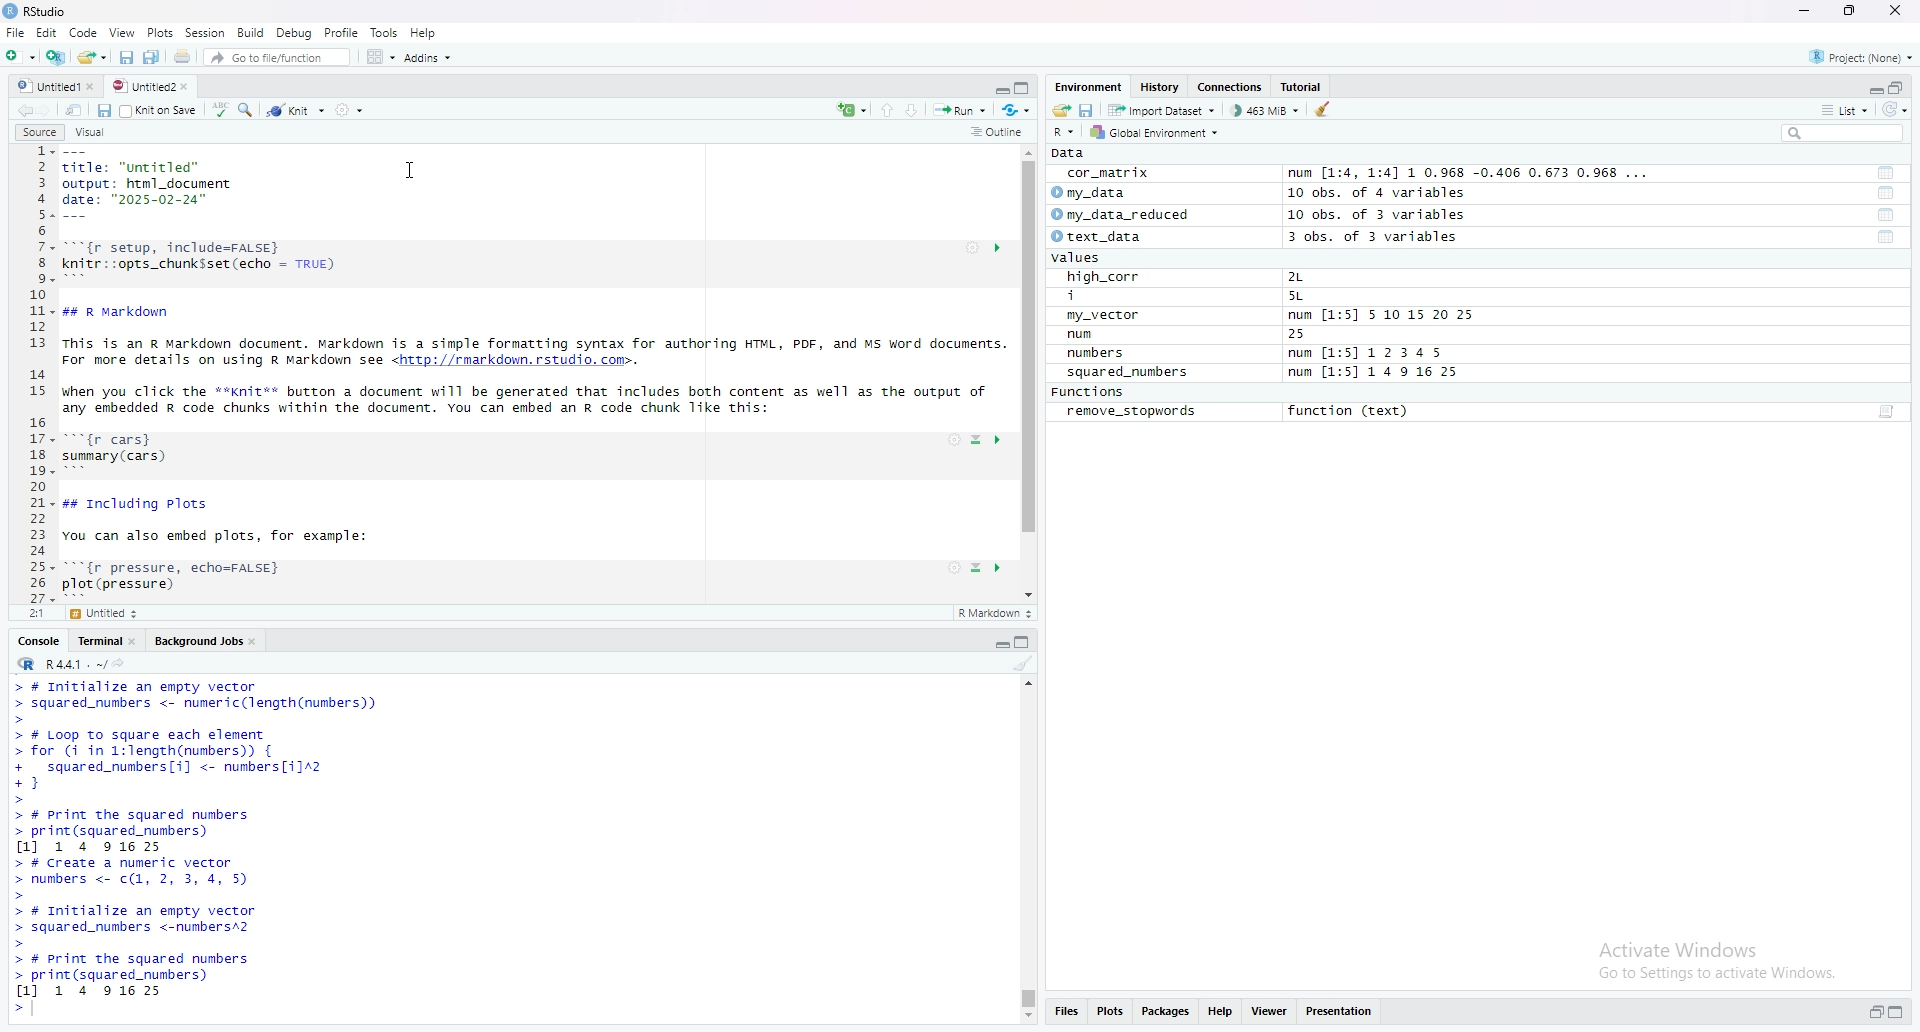 This screenshot has height=1032, width=1920. Describe the element at coordinates (1901, 85) in the screenshot. I see `maximzie` at that location.